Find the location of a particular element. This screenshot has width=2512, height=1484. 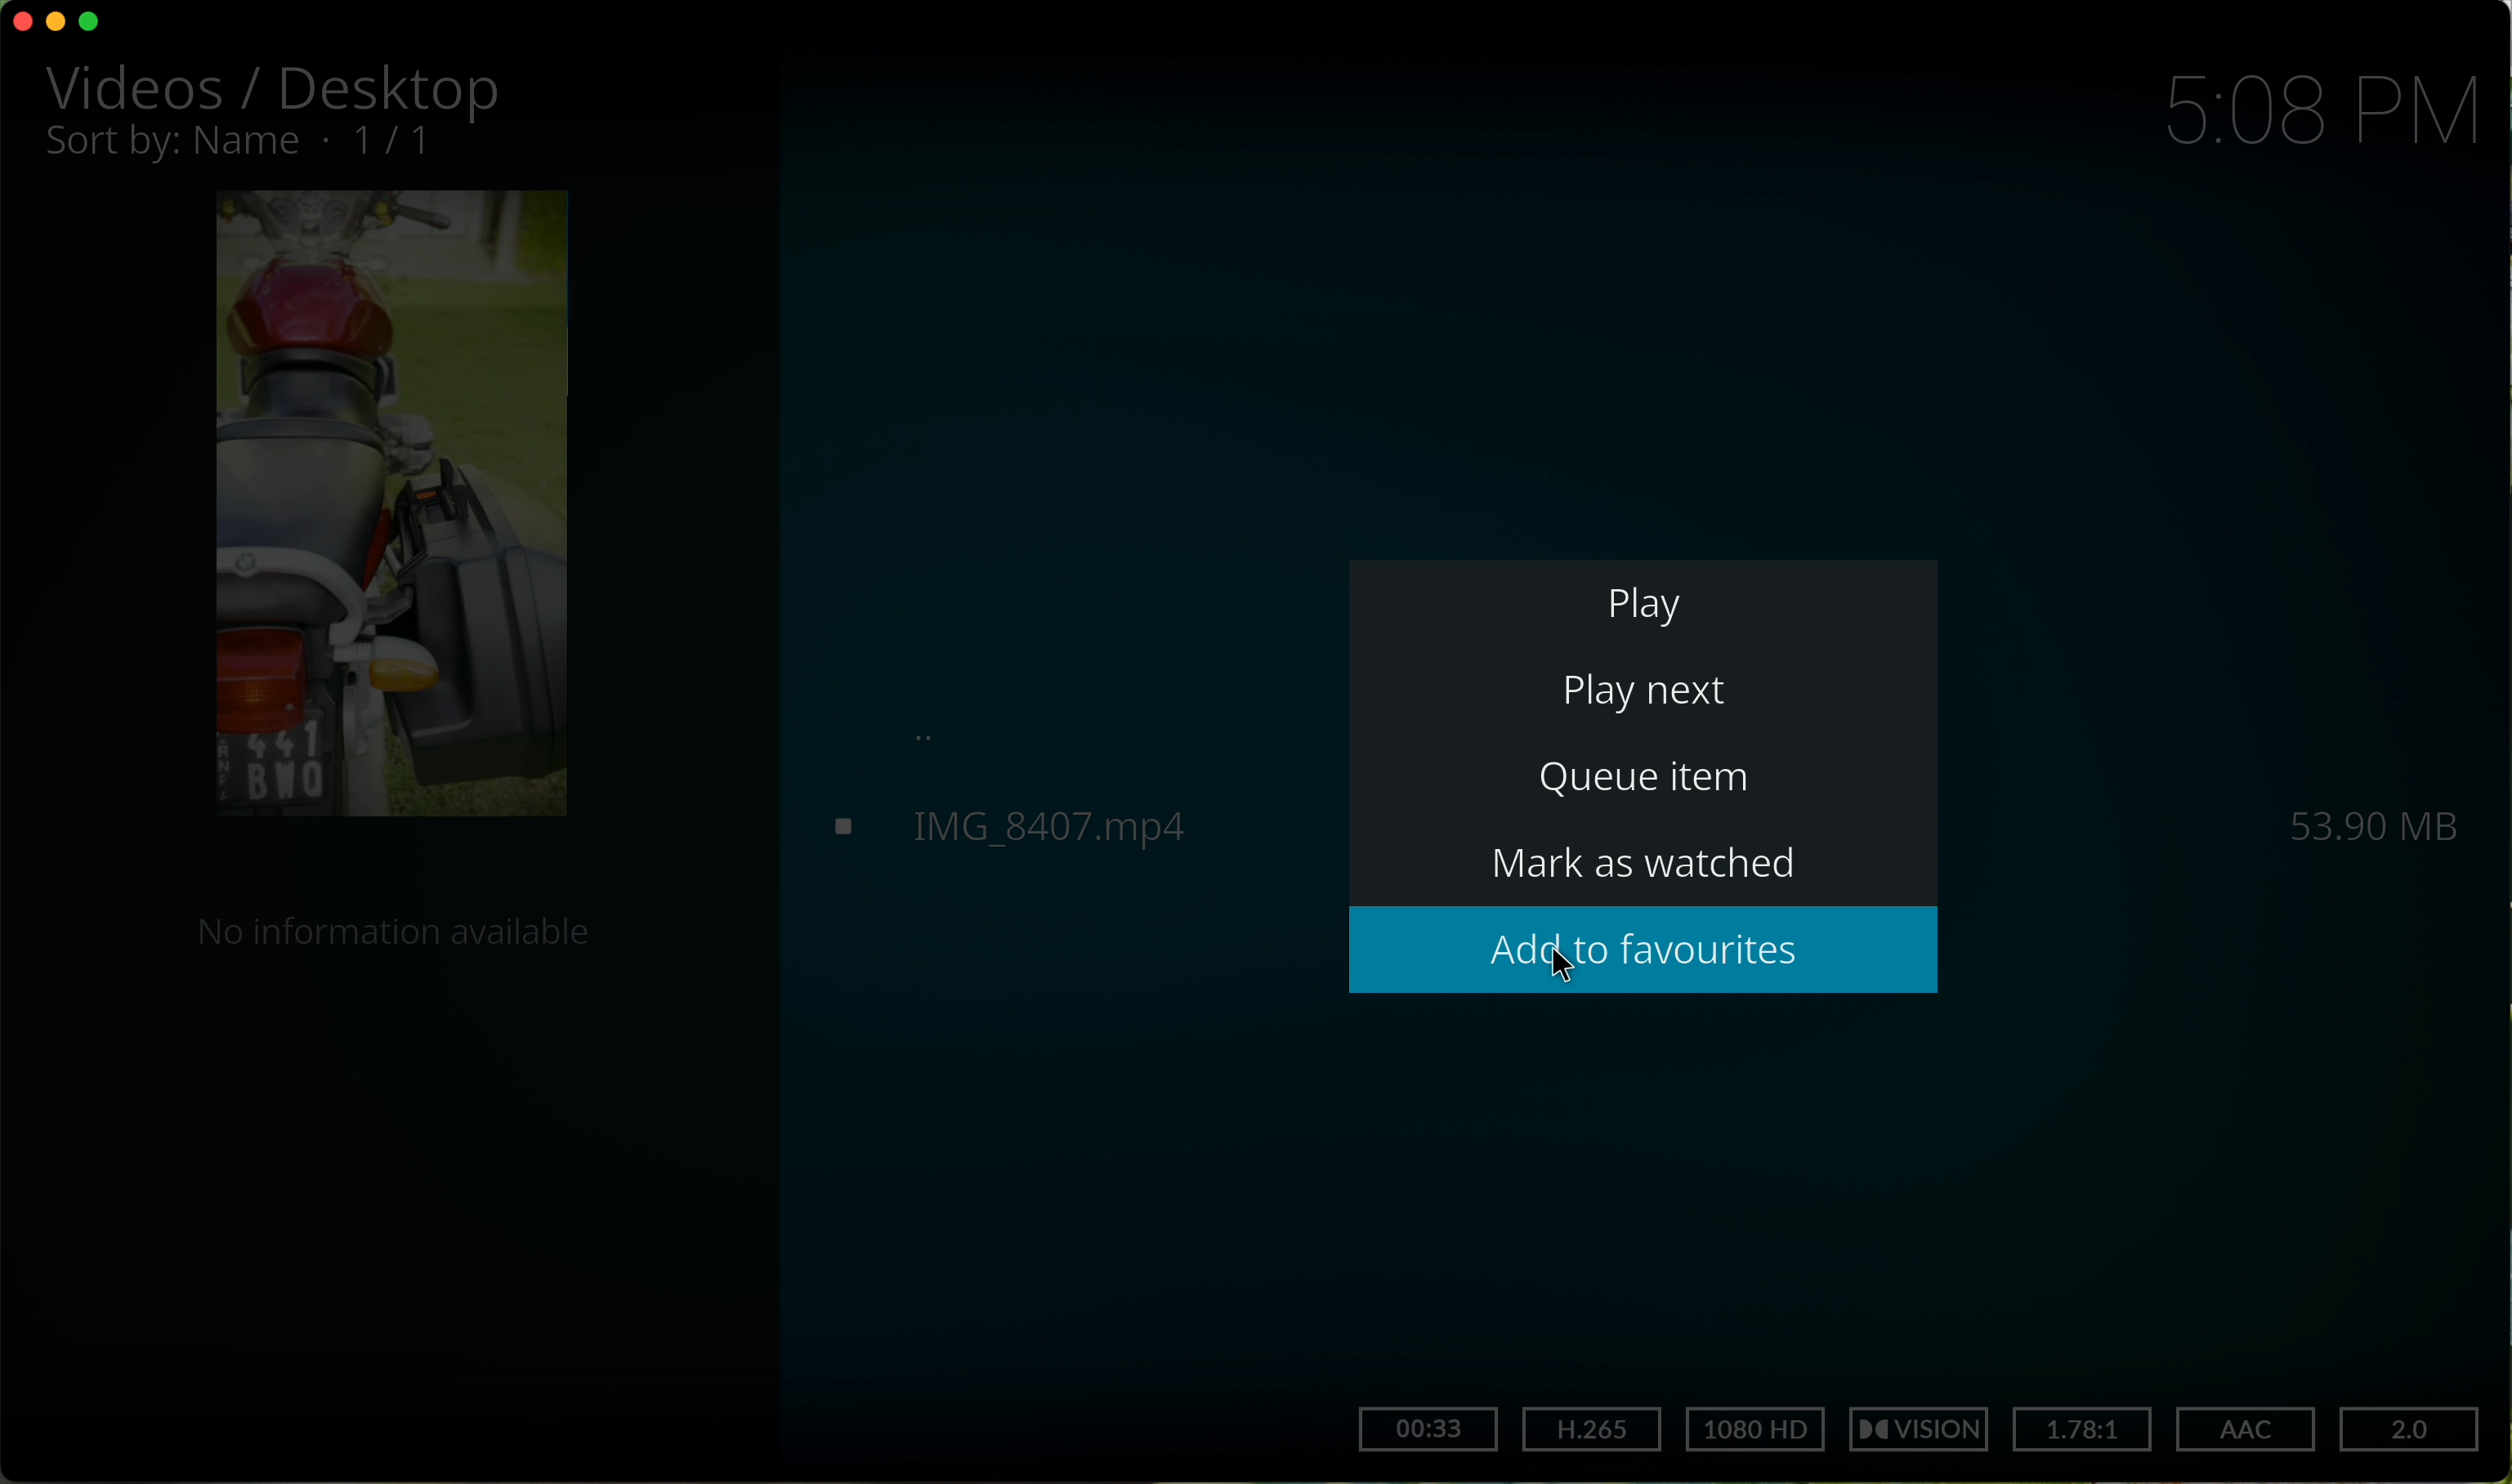

no information available is located at coordinates (392, 937).